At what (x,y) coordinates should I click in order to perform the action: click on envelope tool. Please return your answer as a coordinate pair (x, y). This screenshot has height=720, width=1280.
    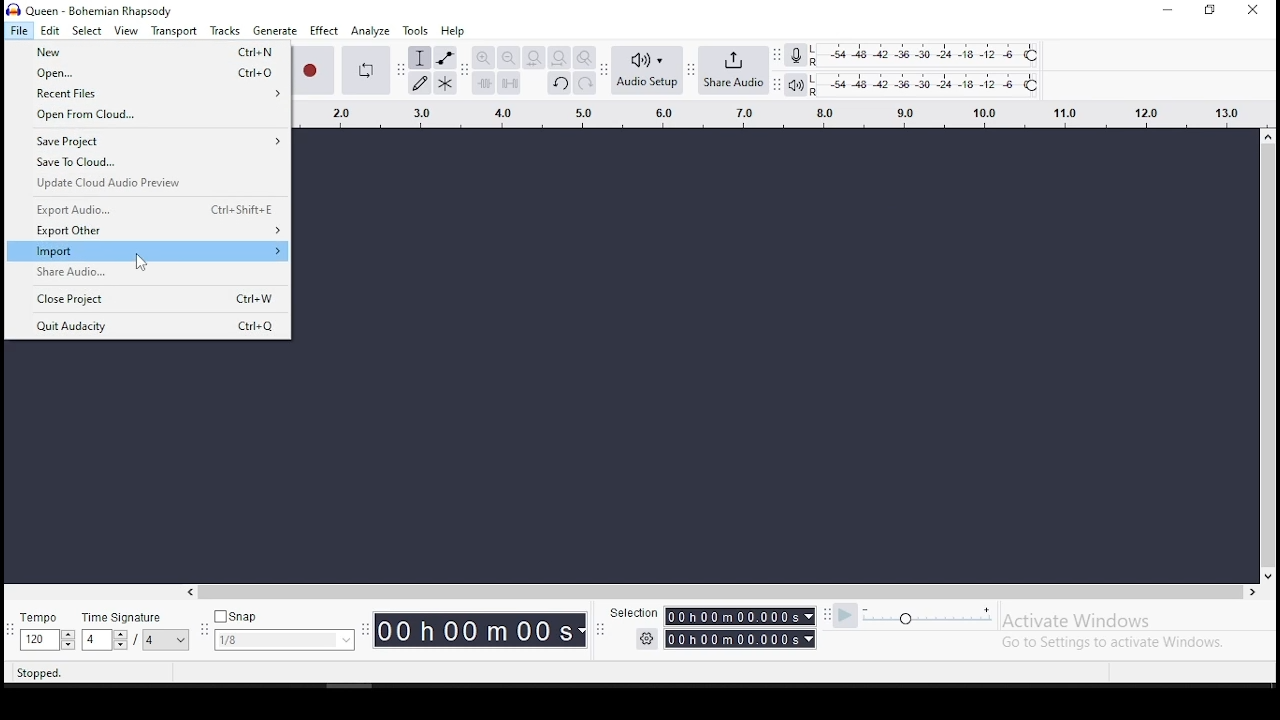
    Looking at the image, I should click on (445, 58).